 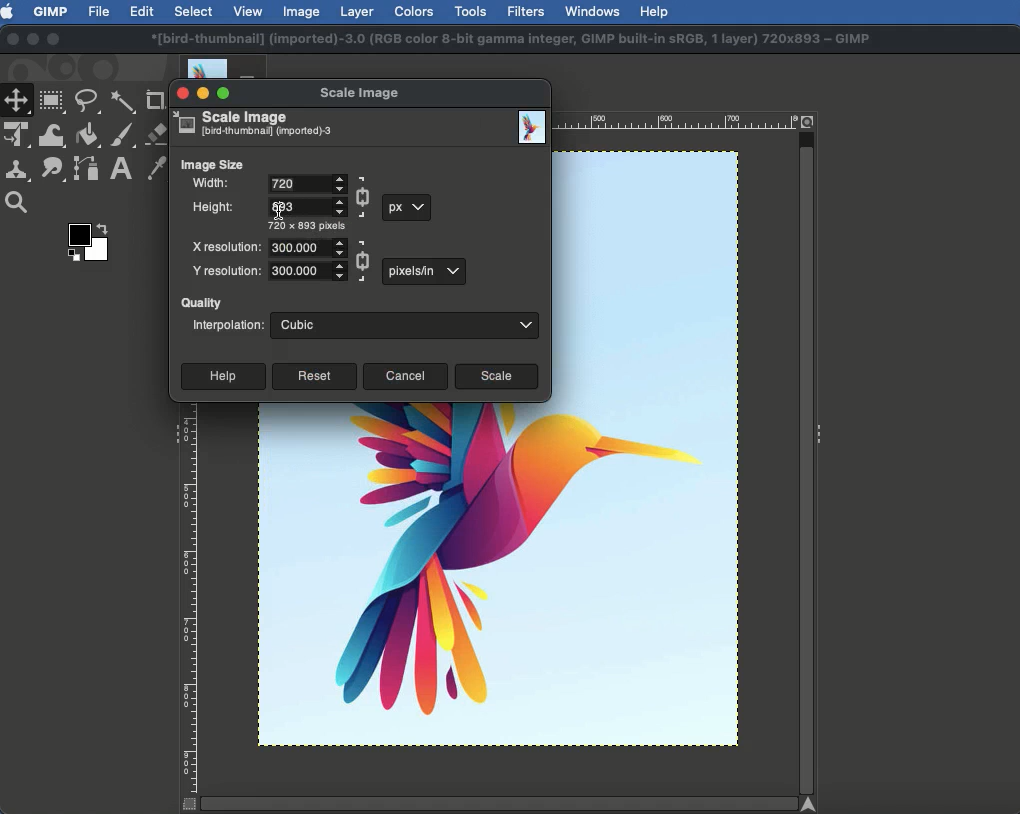 I want to click on Freeform selector, so click(x=88, y=101).